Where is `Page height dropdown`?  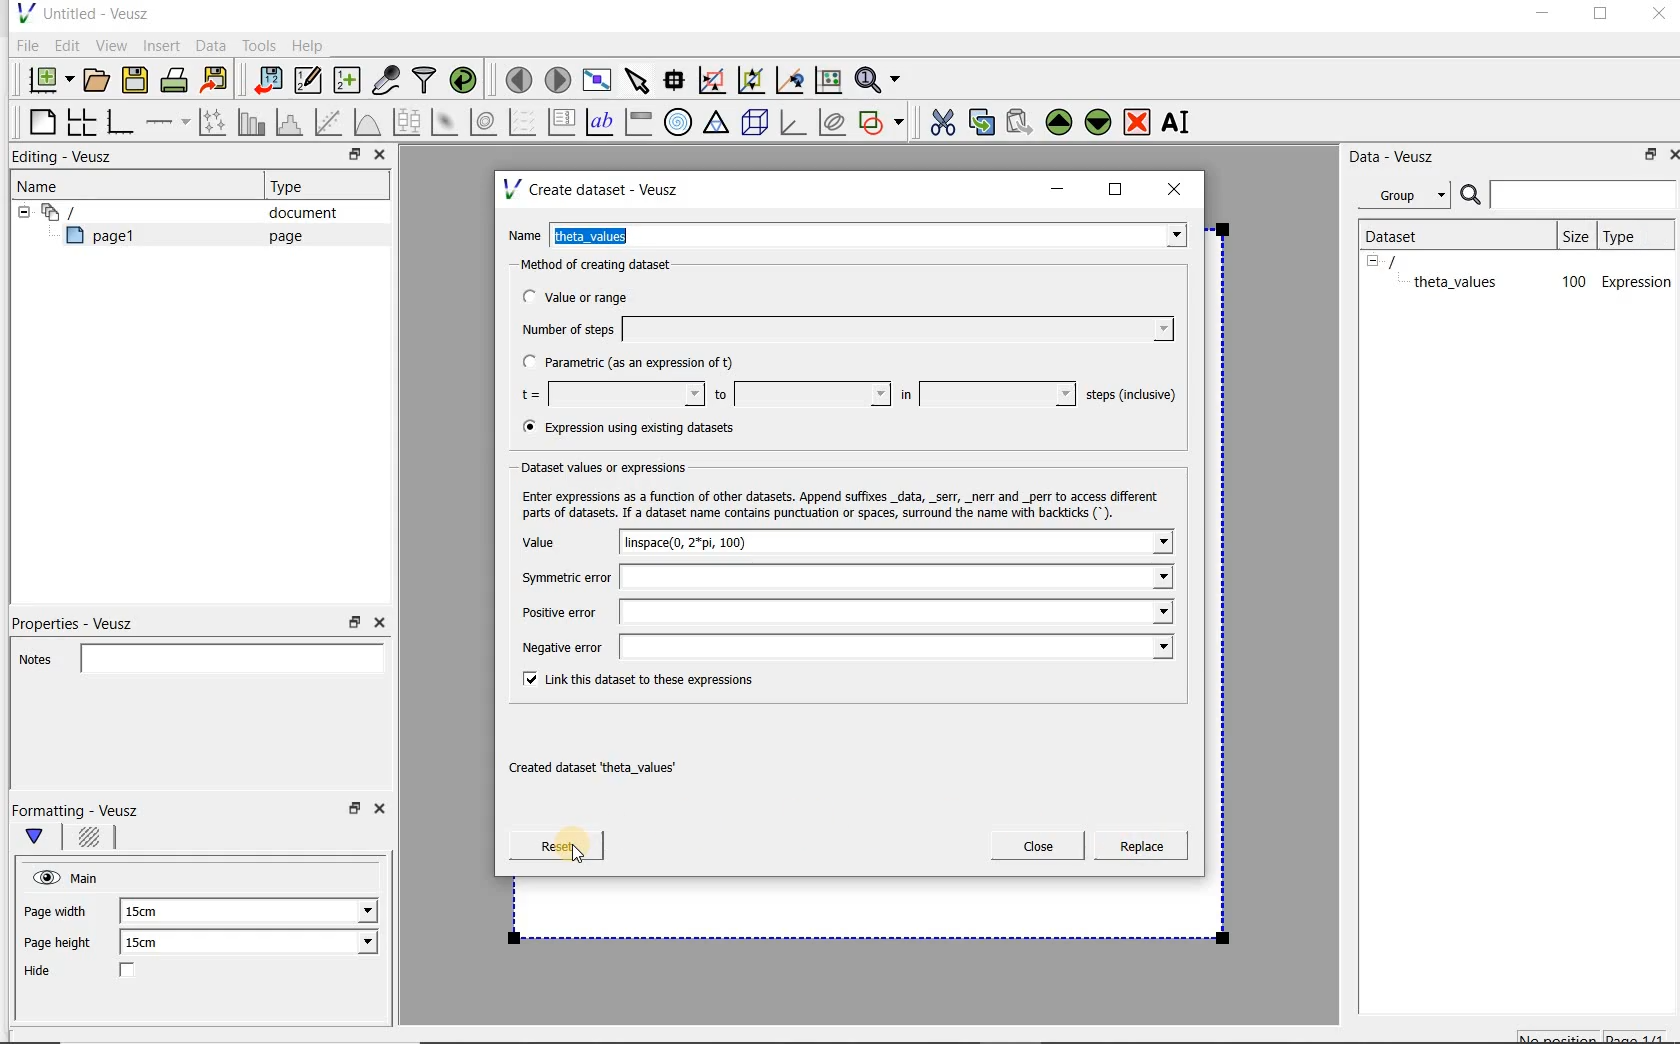 Page height dropdown is located at coordinates (354, 944).